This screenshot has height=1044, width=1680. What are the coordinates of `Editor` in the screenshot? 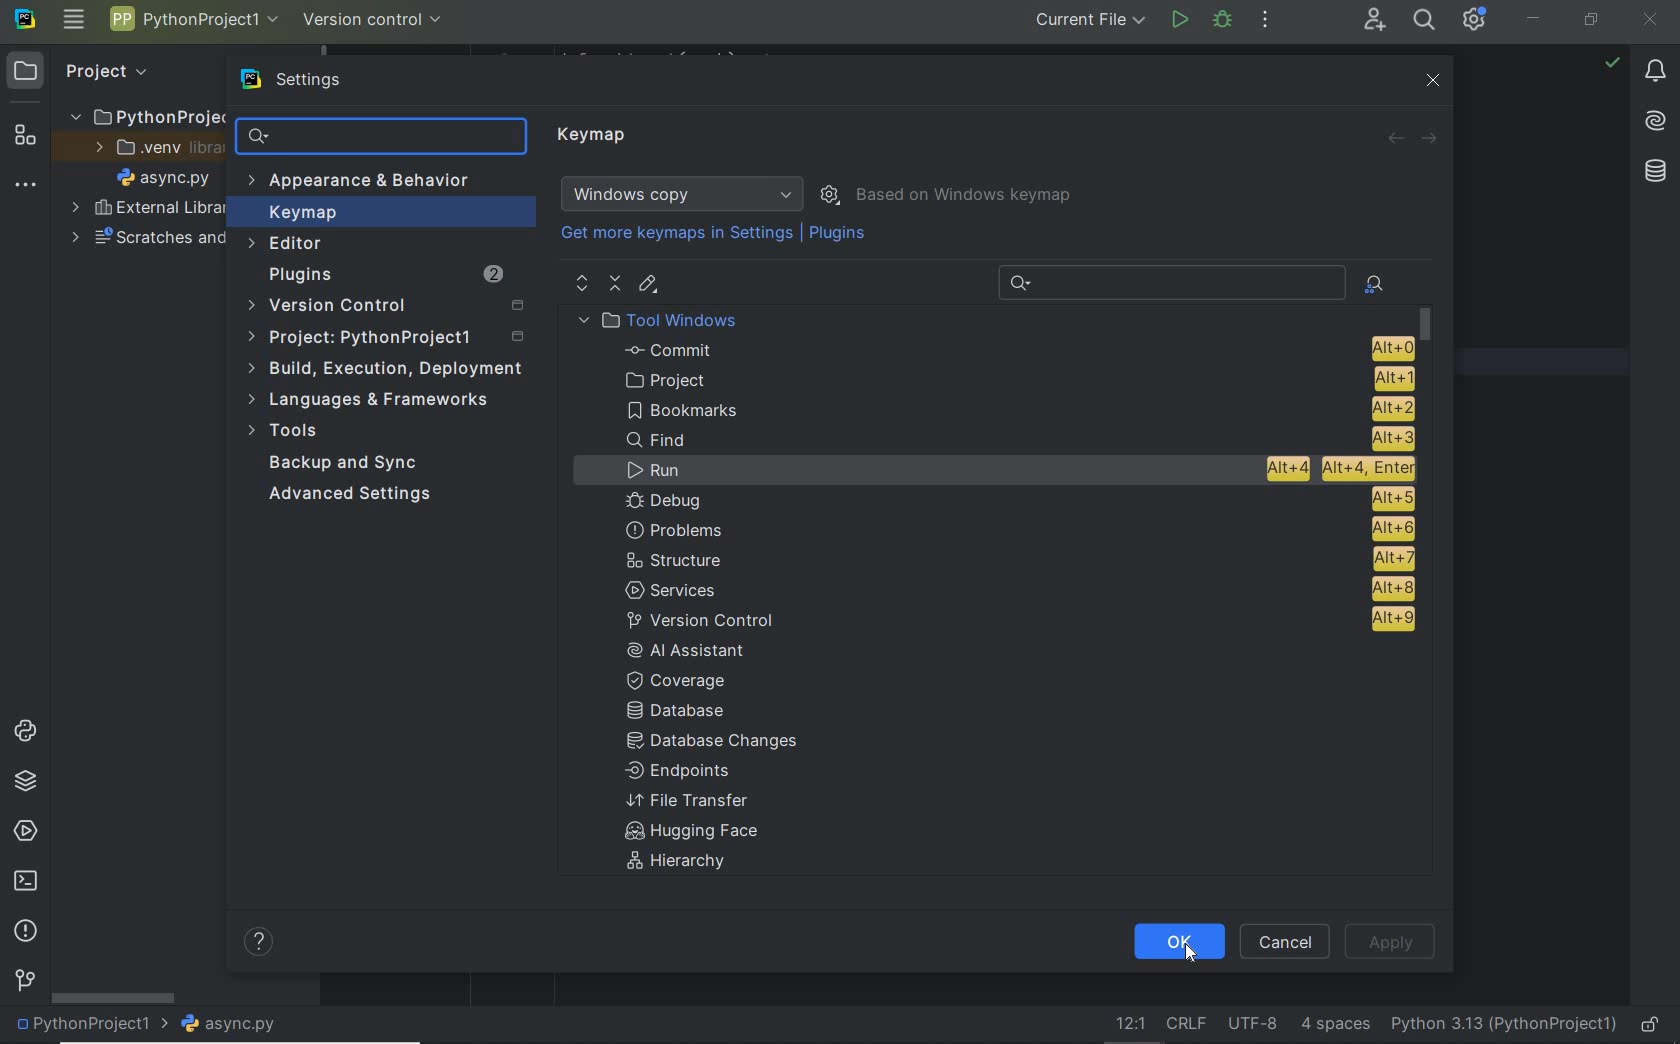 It's located at (288, 244).